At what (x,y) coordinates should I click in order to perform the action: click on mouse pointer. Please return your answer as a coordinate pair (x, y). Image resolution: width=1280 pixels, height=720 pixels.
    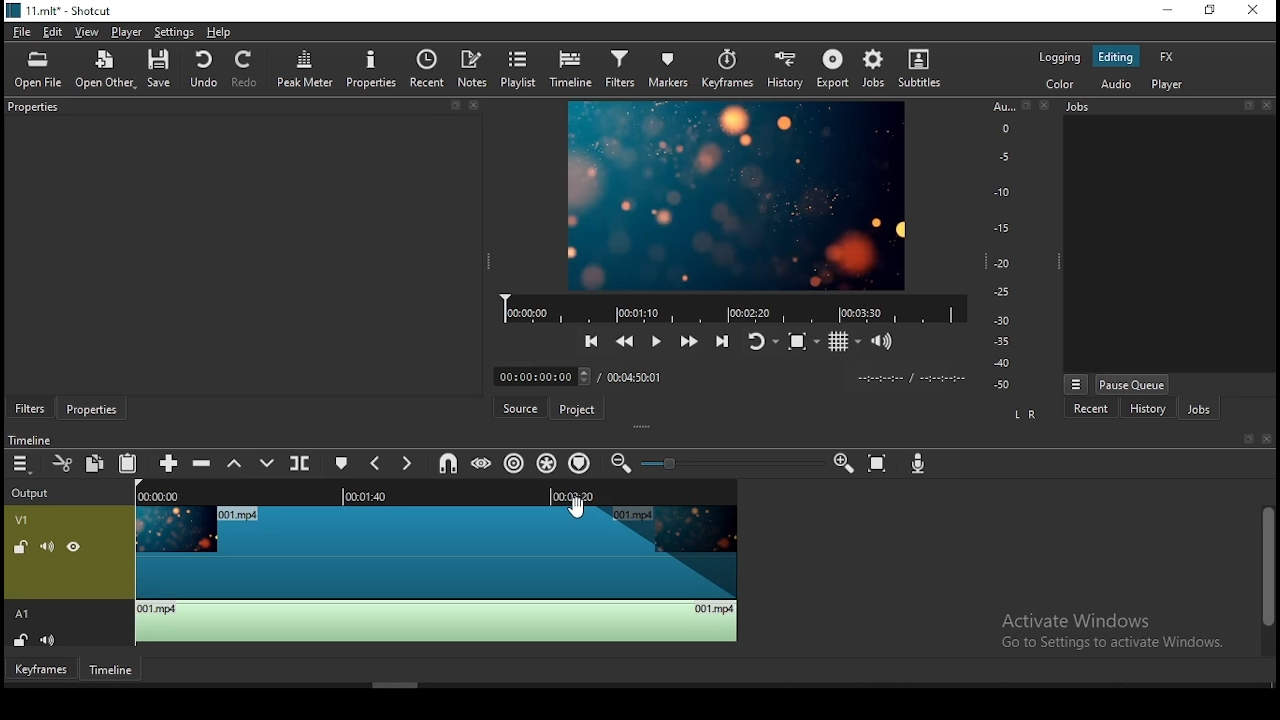
    Looking at the image, I should click on (583, 511).